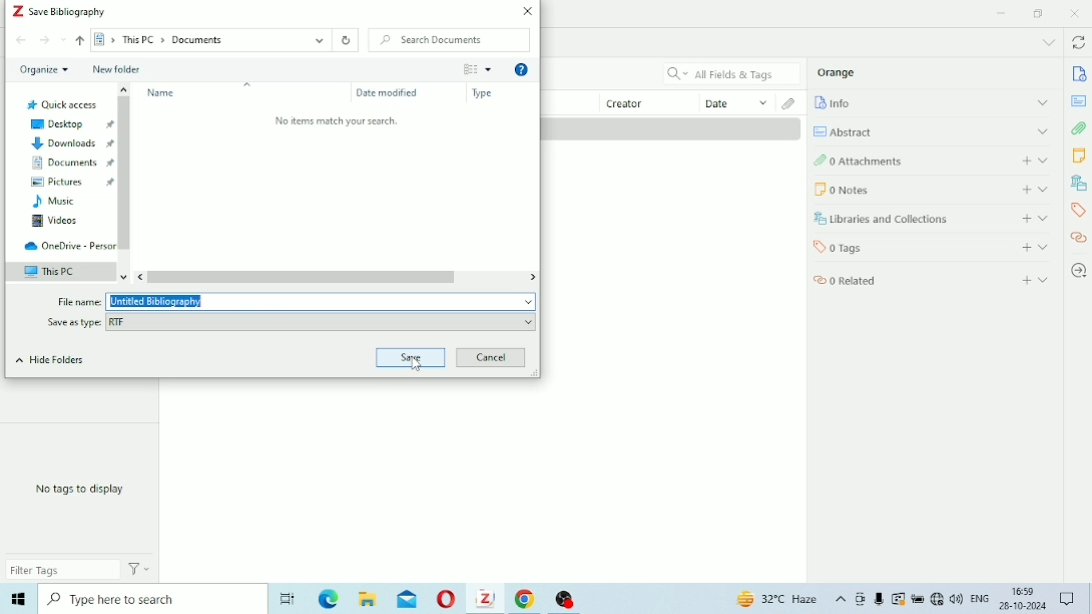 The image size is (1092, 614). Describe the element at coordinates (489, 69) in the screenshot. I see `More Options` at that location.